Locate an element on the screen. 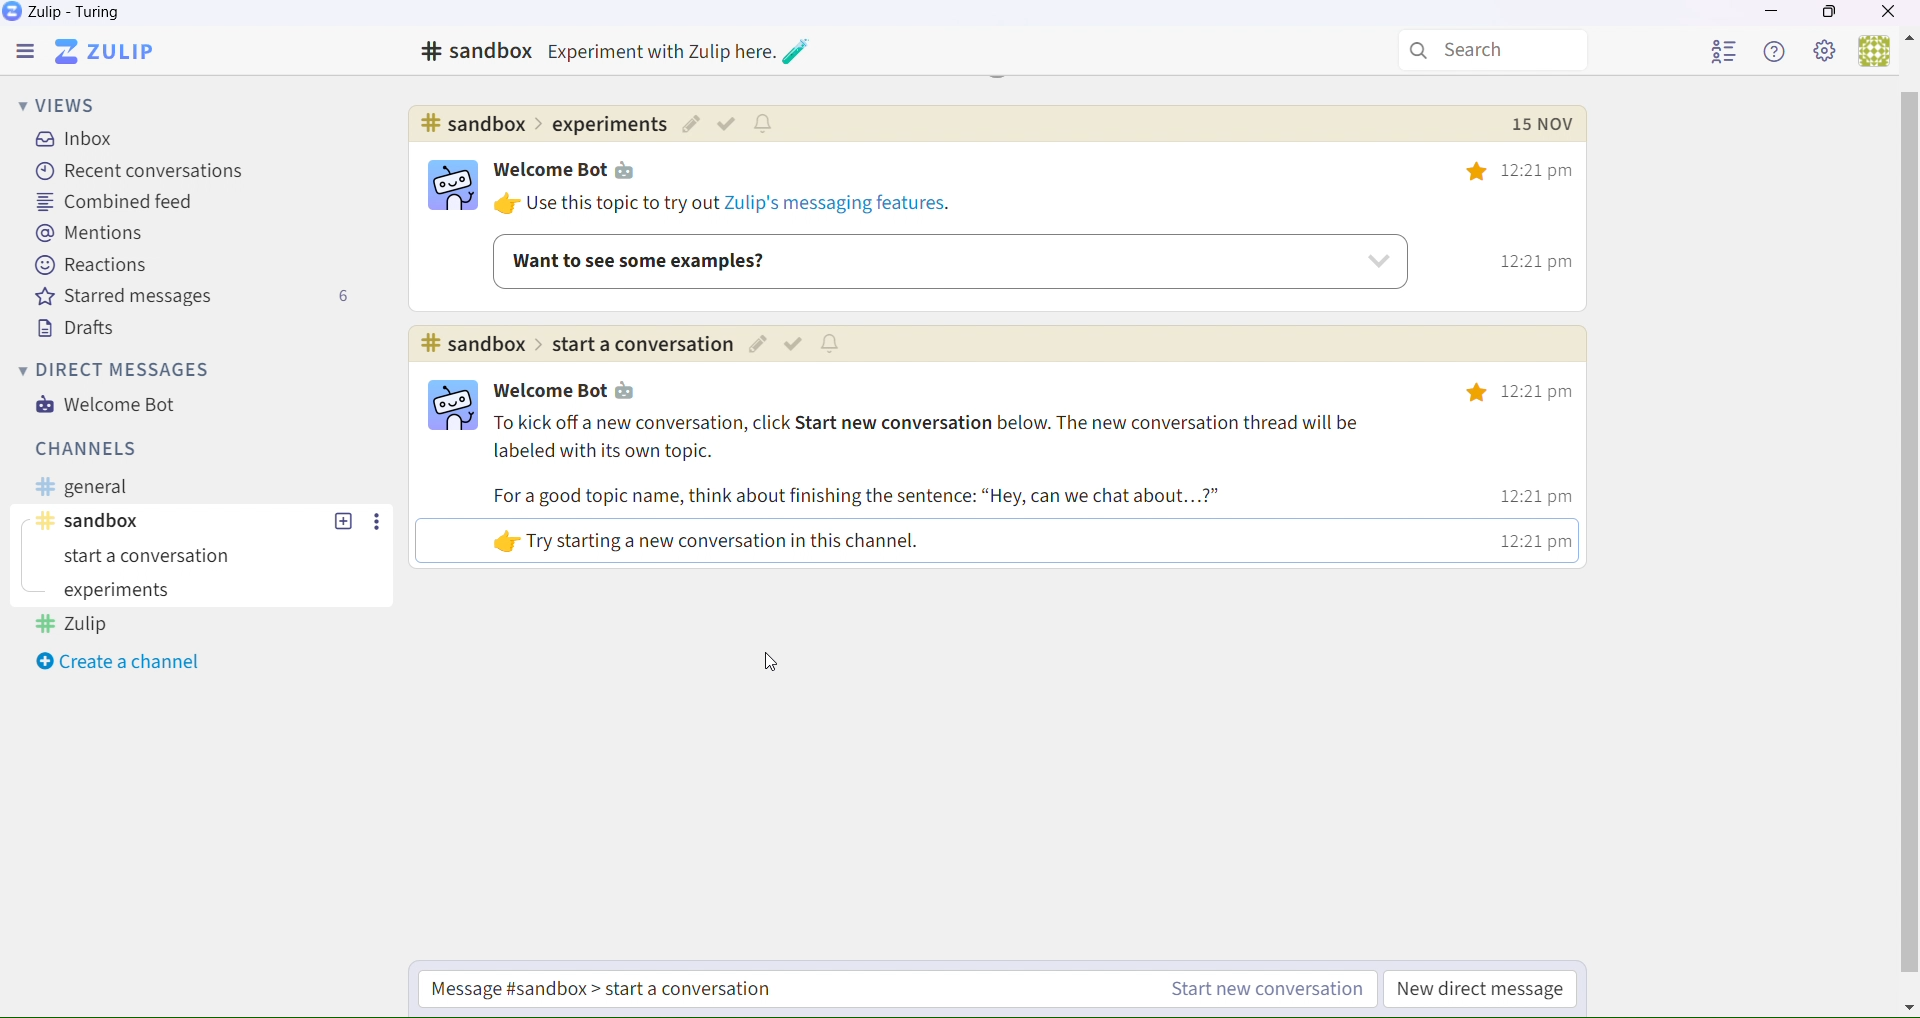 This screenshot has height=1018, width=1920.  is located at coordinates (1542, 122).